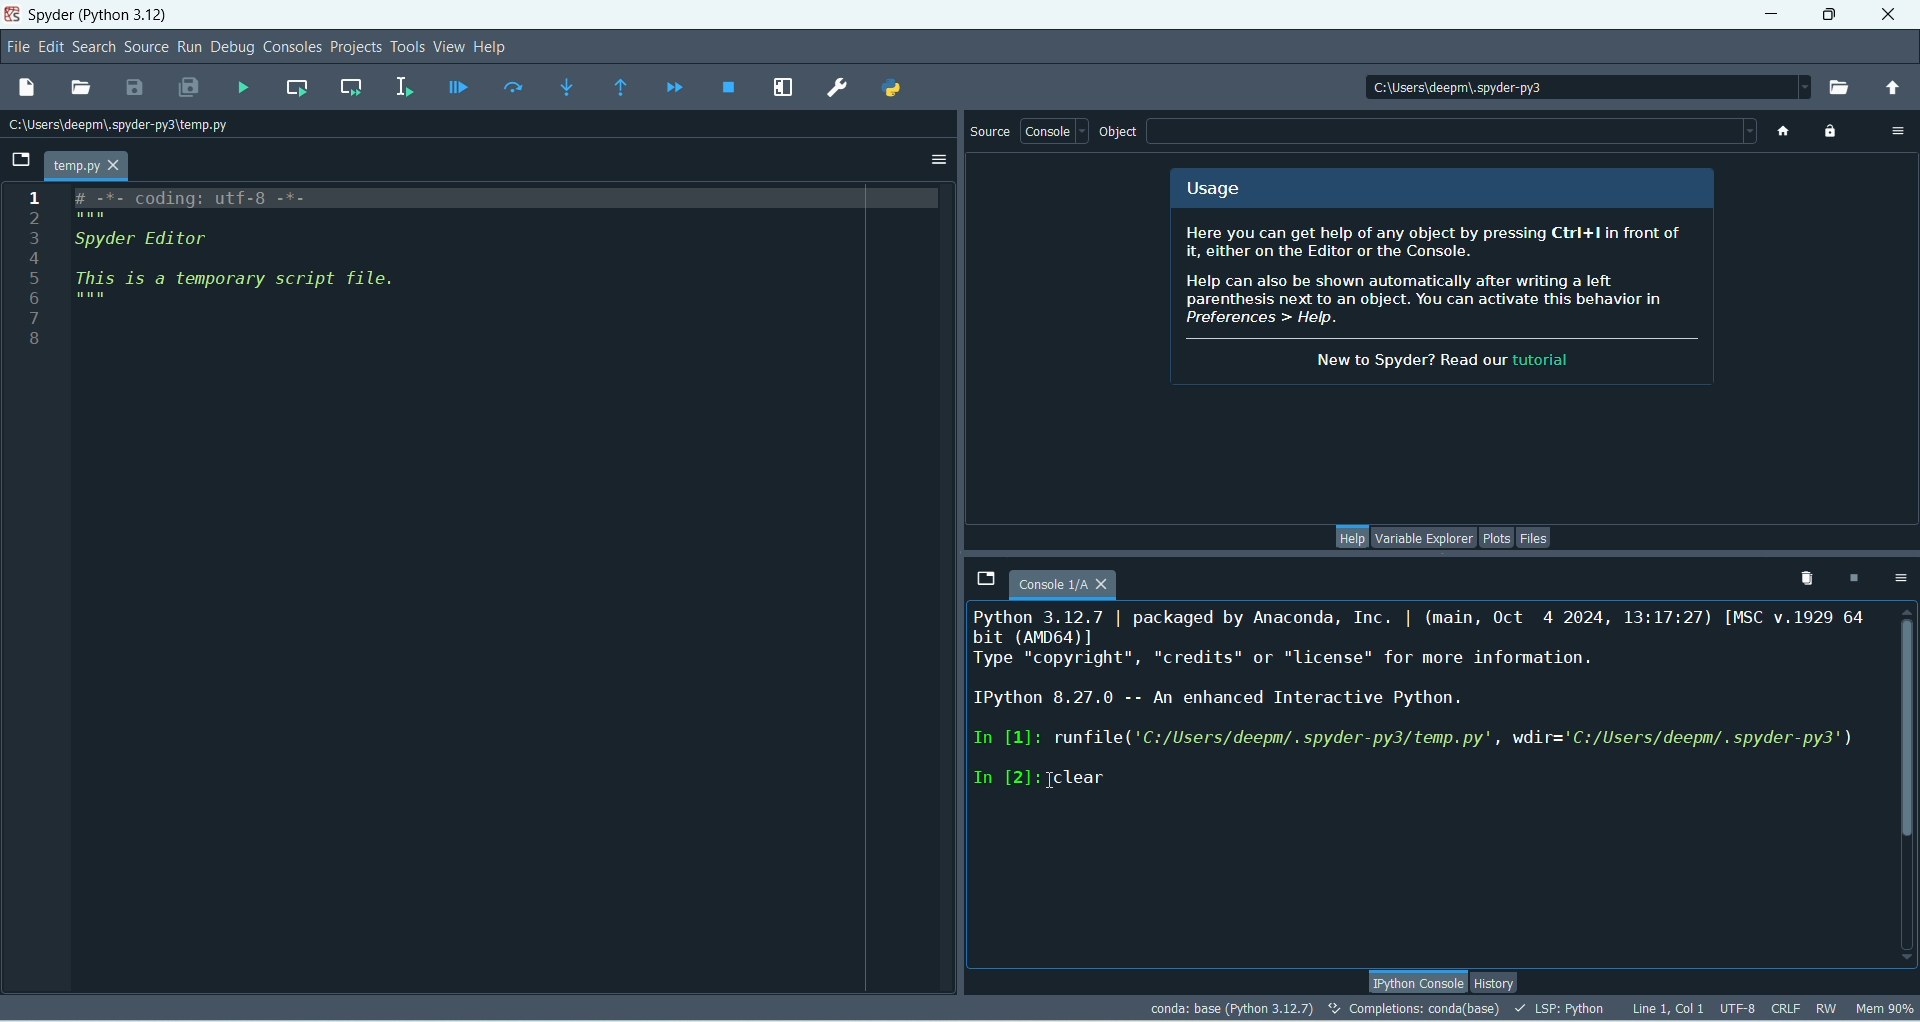 Image resolution: width=1920 pixels, height=1022 pixels. I want to click on cursor, so click(1046, 779).